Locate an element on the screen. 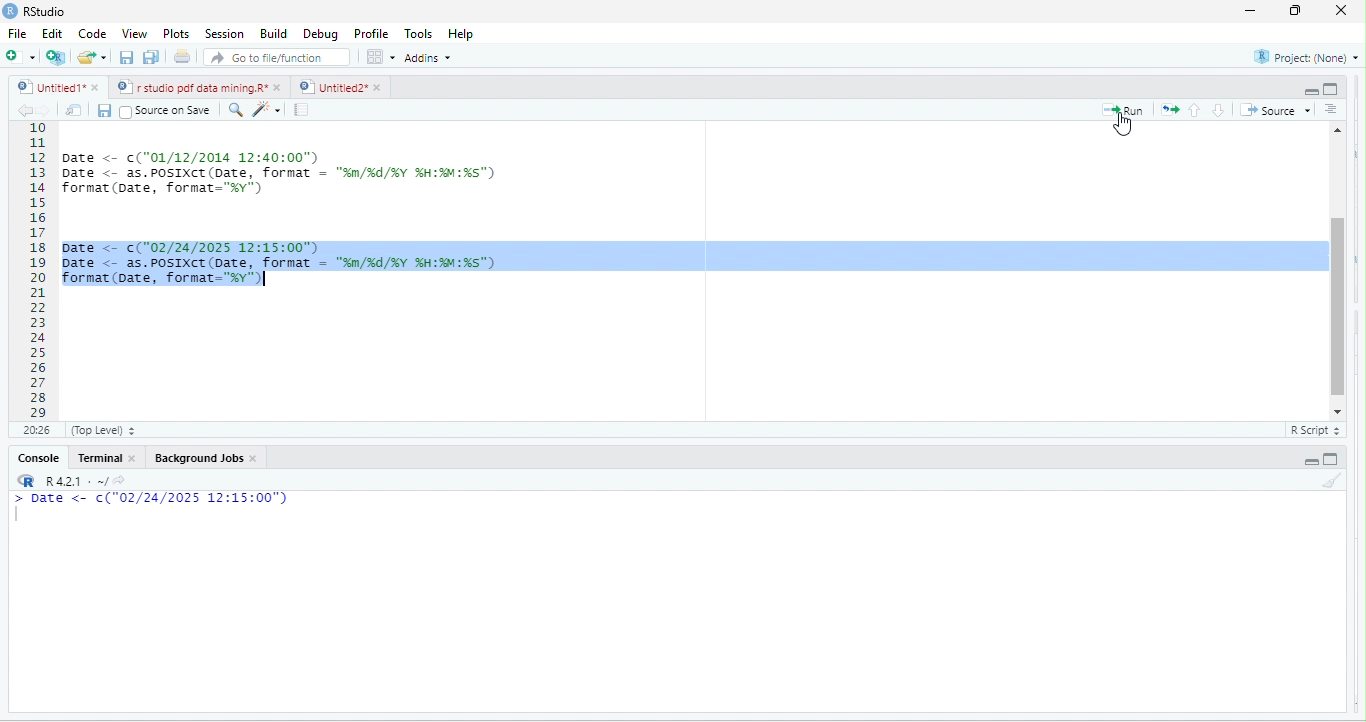 The image size is (1366, 722). Date <- ("01/12/2014 12:40:00")

Date <- as.POSIXCT (Date, format = "%m/%d/XY XH:%M:%s")
format (pate, format="%v")

| 1 is located at coordinates (399, 171).